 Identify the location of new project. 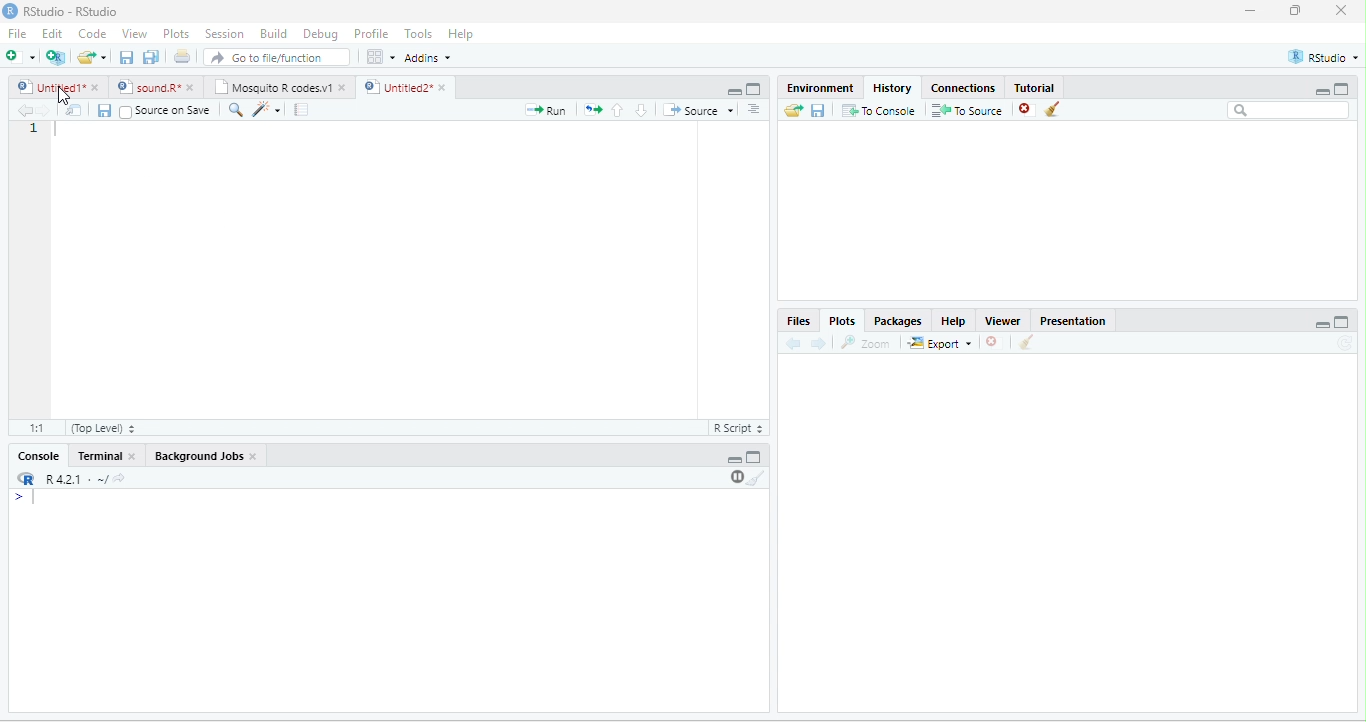
(56, 58).